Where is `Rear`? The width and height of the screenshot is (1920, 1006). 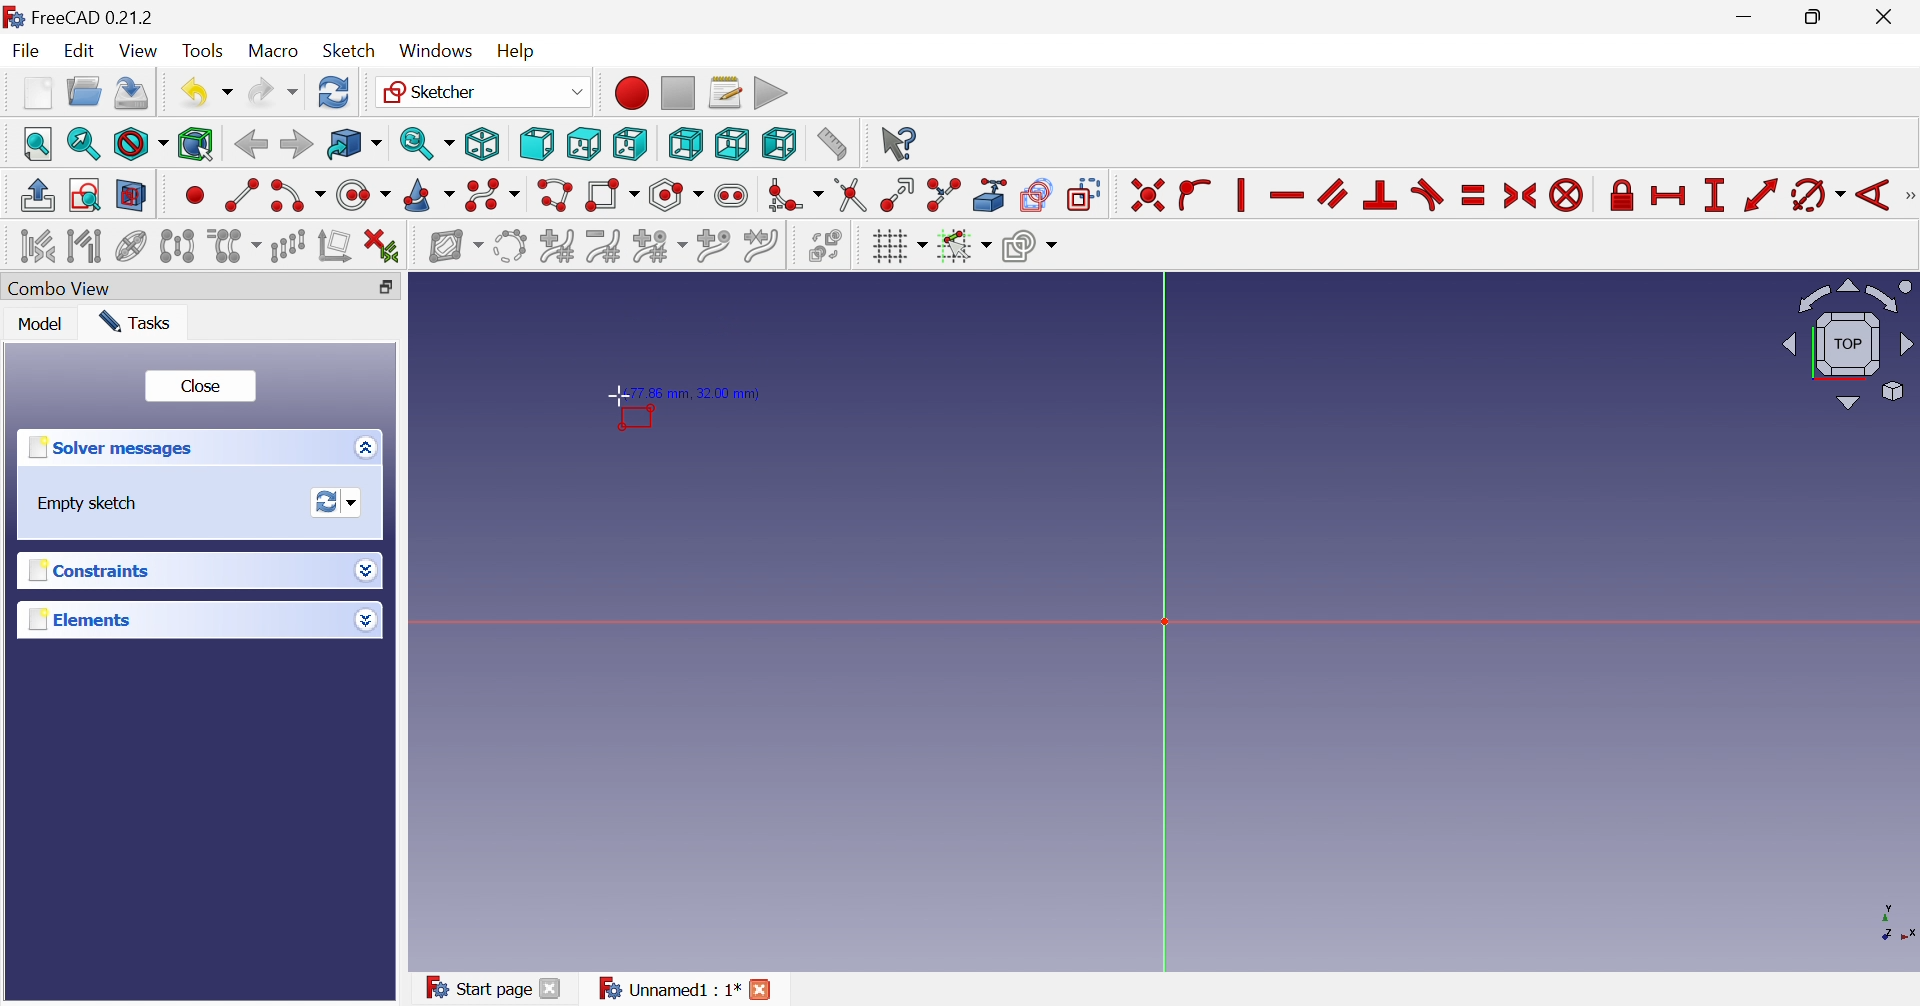 Rear is located at coordinates (684, 144).